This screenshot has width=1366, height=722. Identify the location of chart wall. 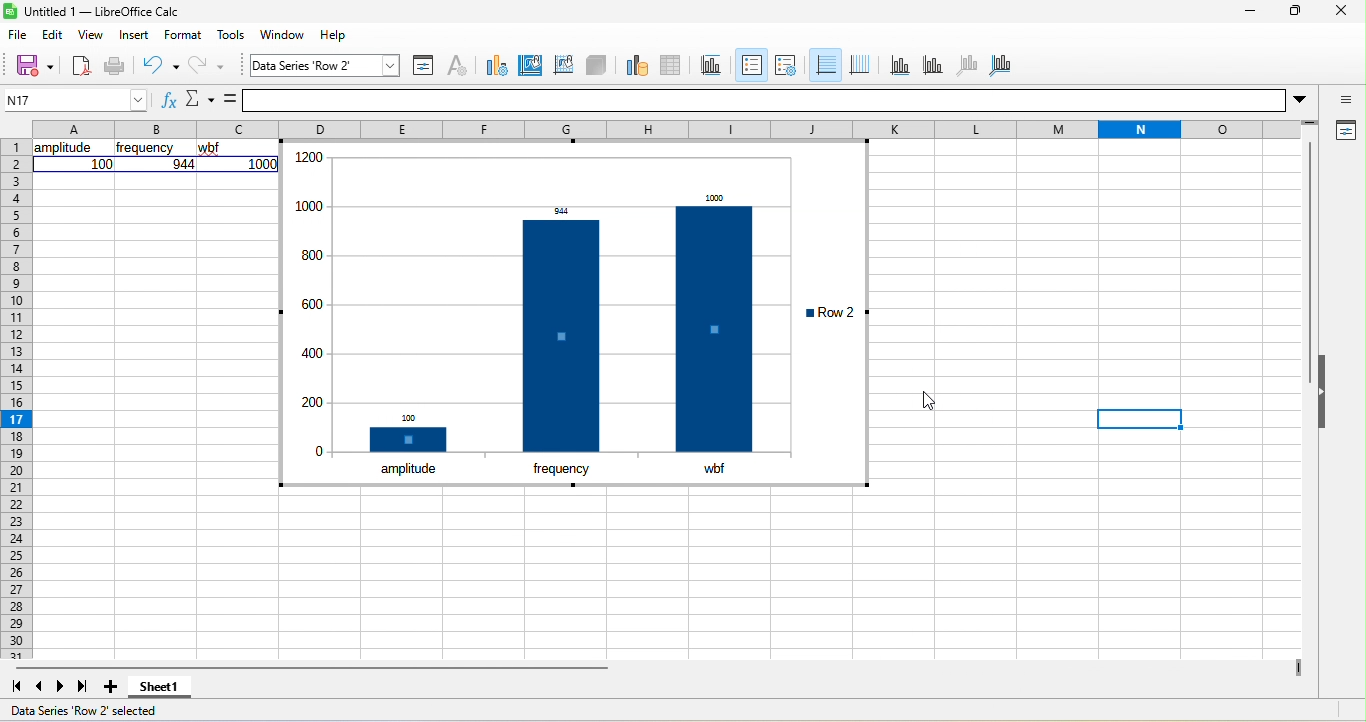
(563, 66).